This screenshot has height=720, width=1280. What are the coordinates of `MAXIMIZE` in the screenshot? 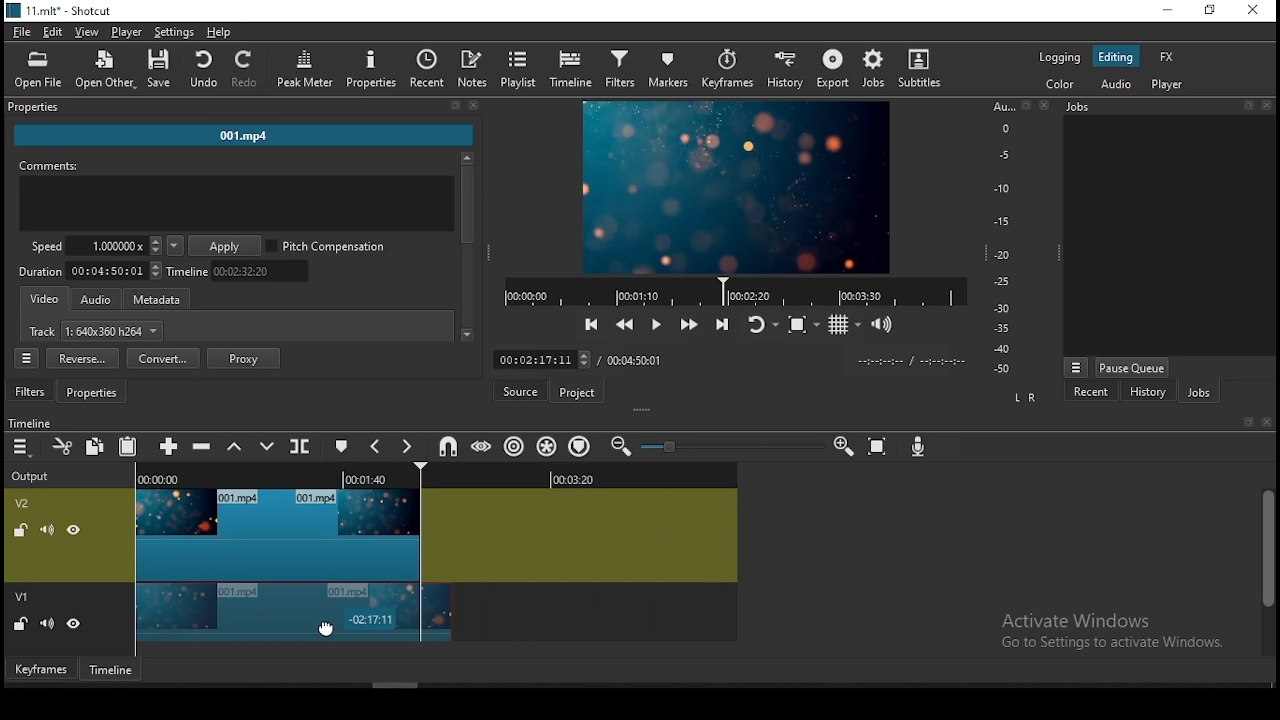 It's located at (1245, 421).